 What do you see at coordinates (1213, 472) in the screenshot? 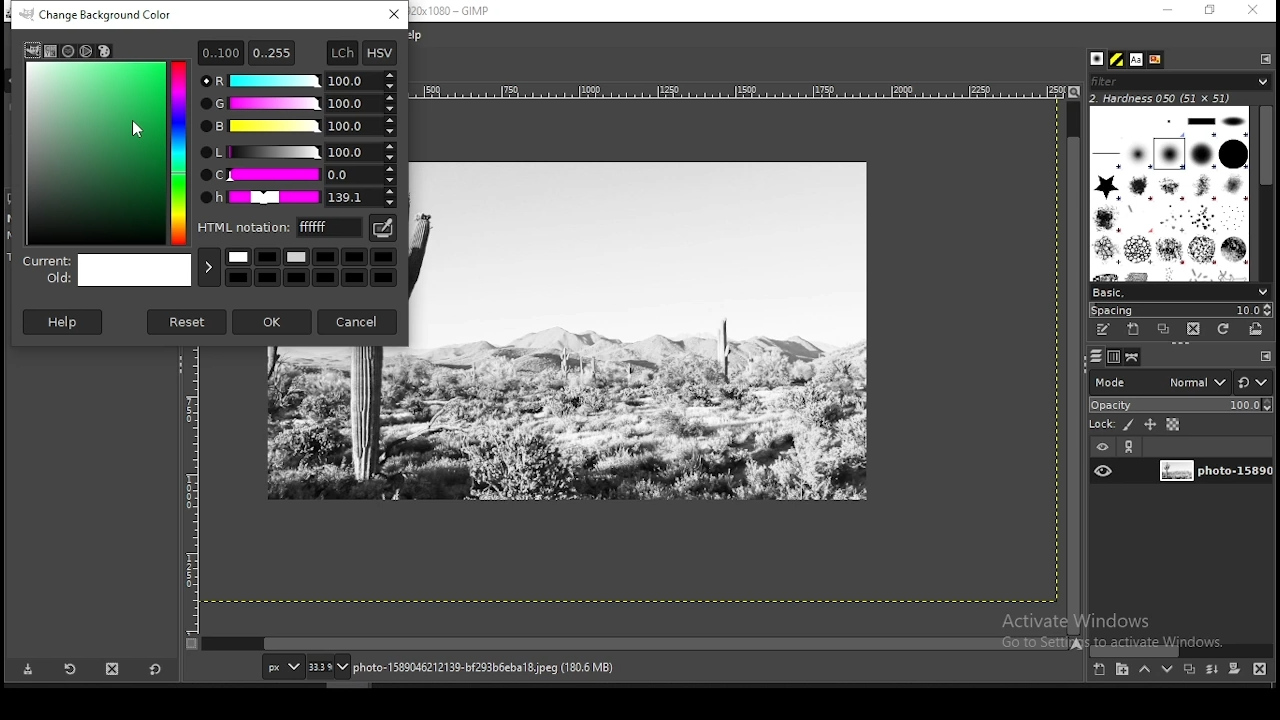
I see `layer` at bounding box center [1213, 472].